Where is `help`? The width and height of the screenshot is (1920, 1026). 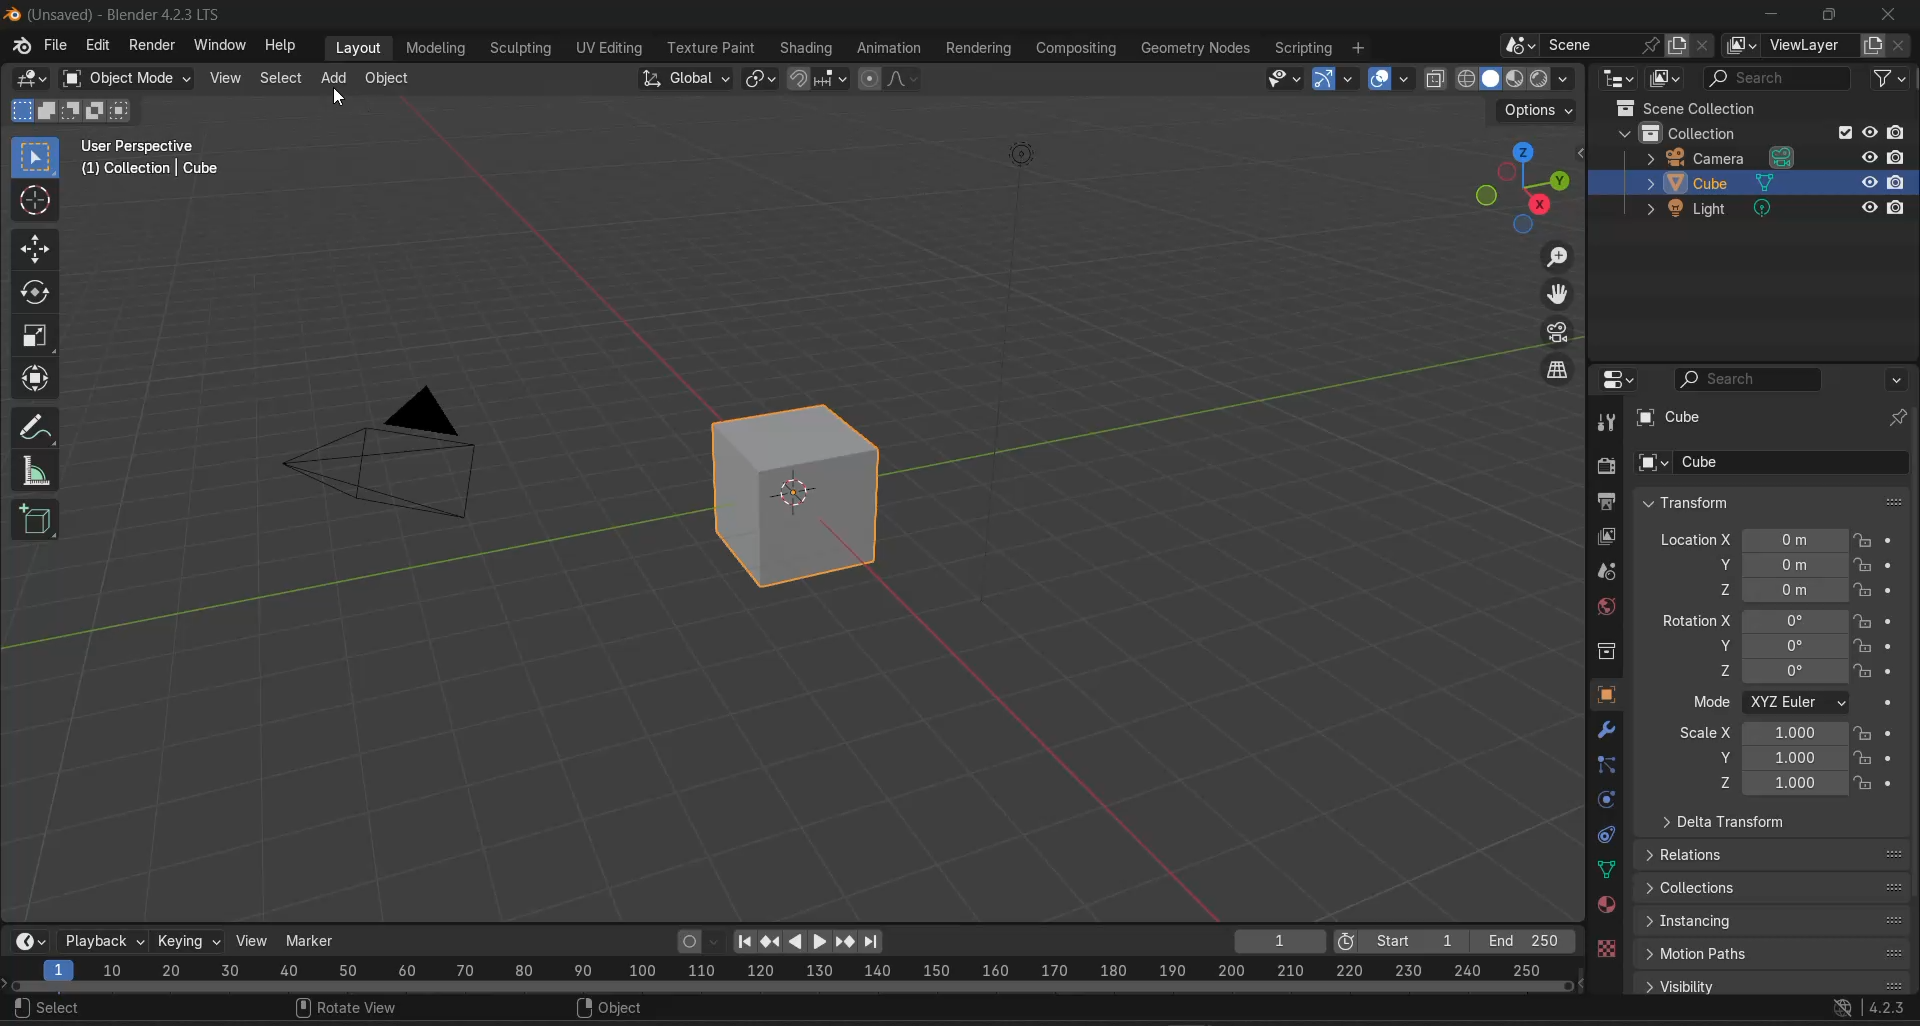 help is located at coordinates (285, 46).